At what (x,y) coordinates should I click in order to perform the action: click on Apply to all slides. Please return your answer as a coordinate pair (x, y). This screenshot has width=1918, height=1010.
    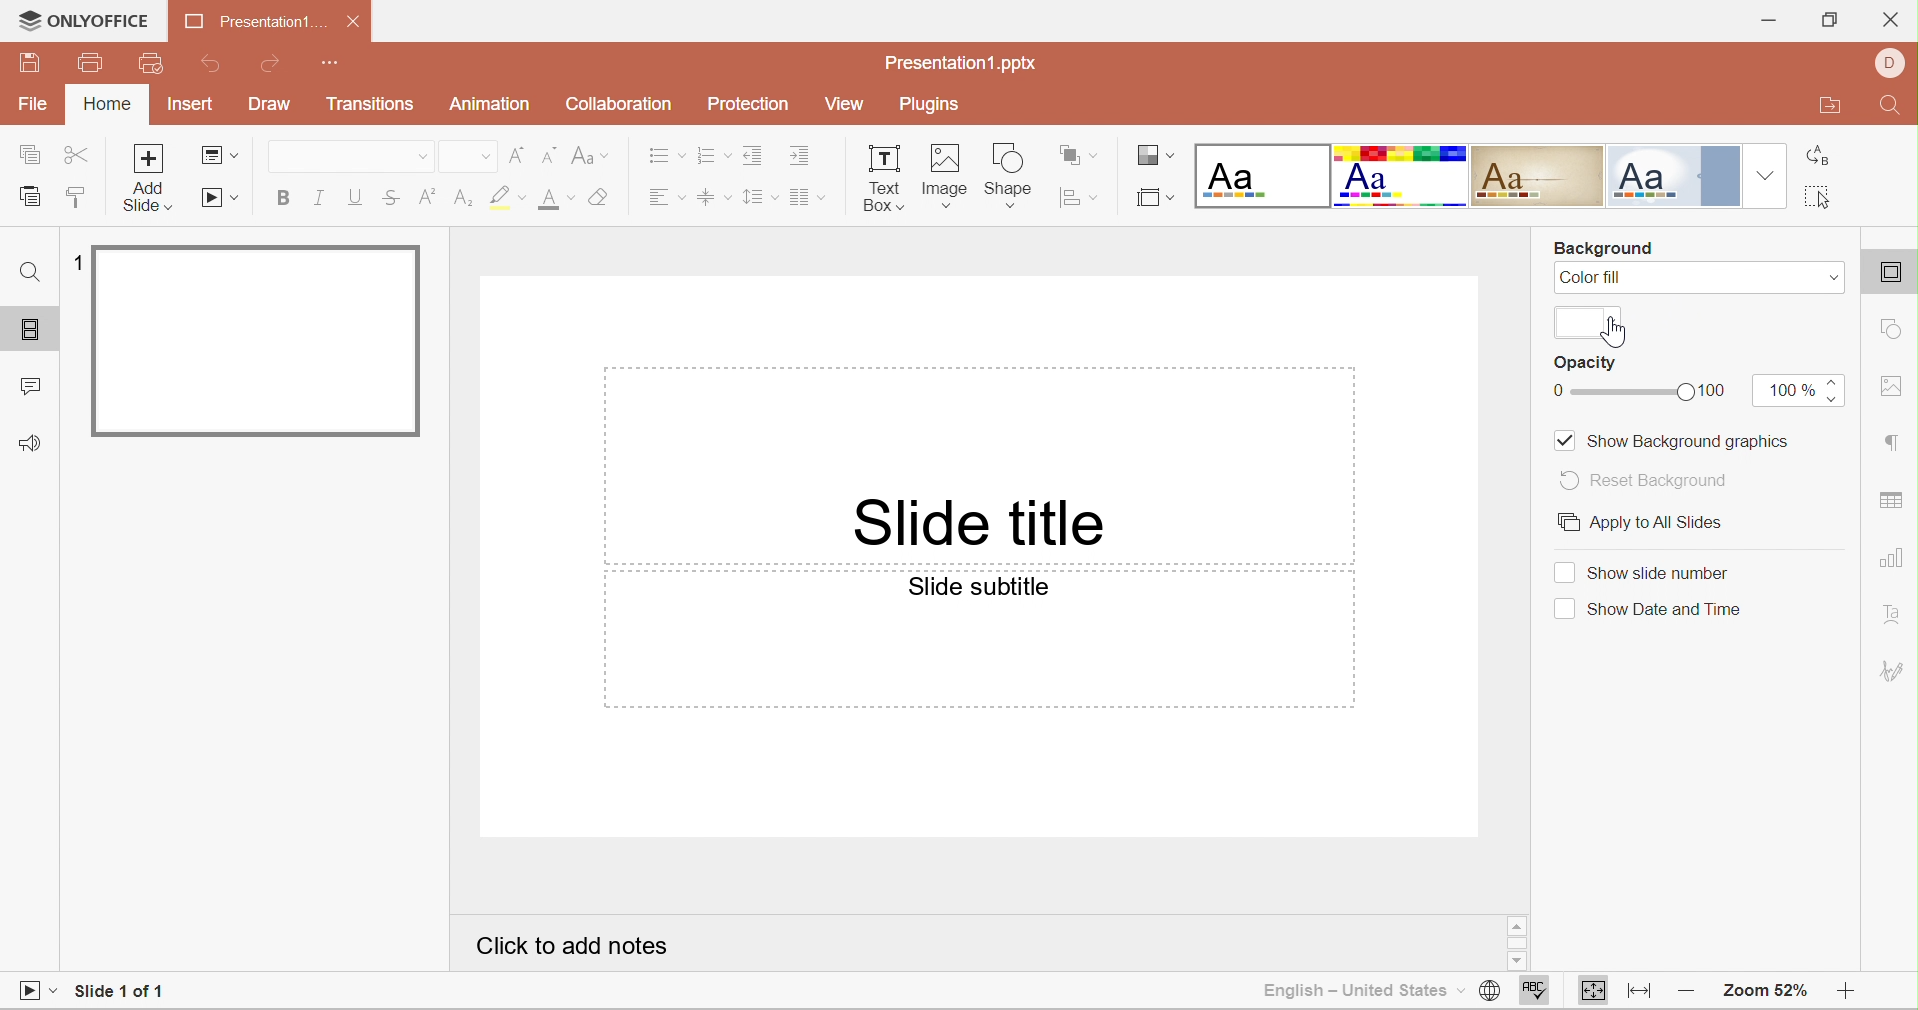
    Looking at the image, I should click on (1641, 521).